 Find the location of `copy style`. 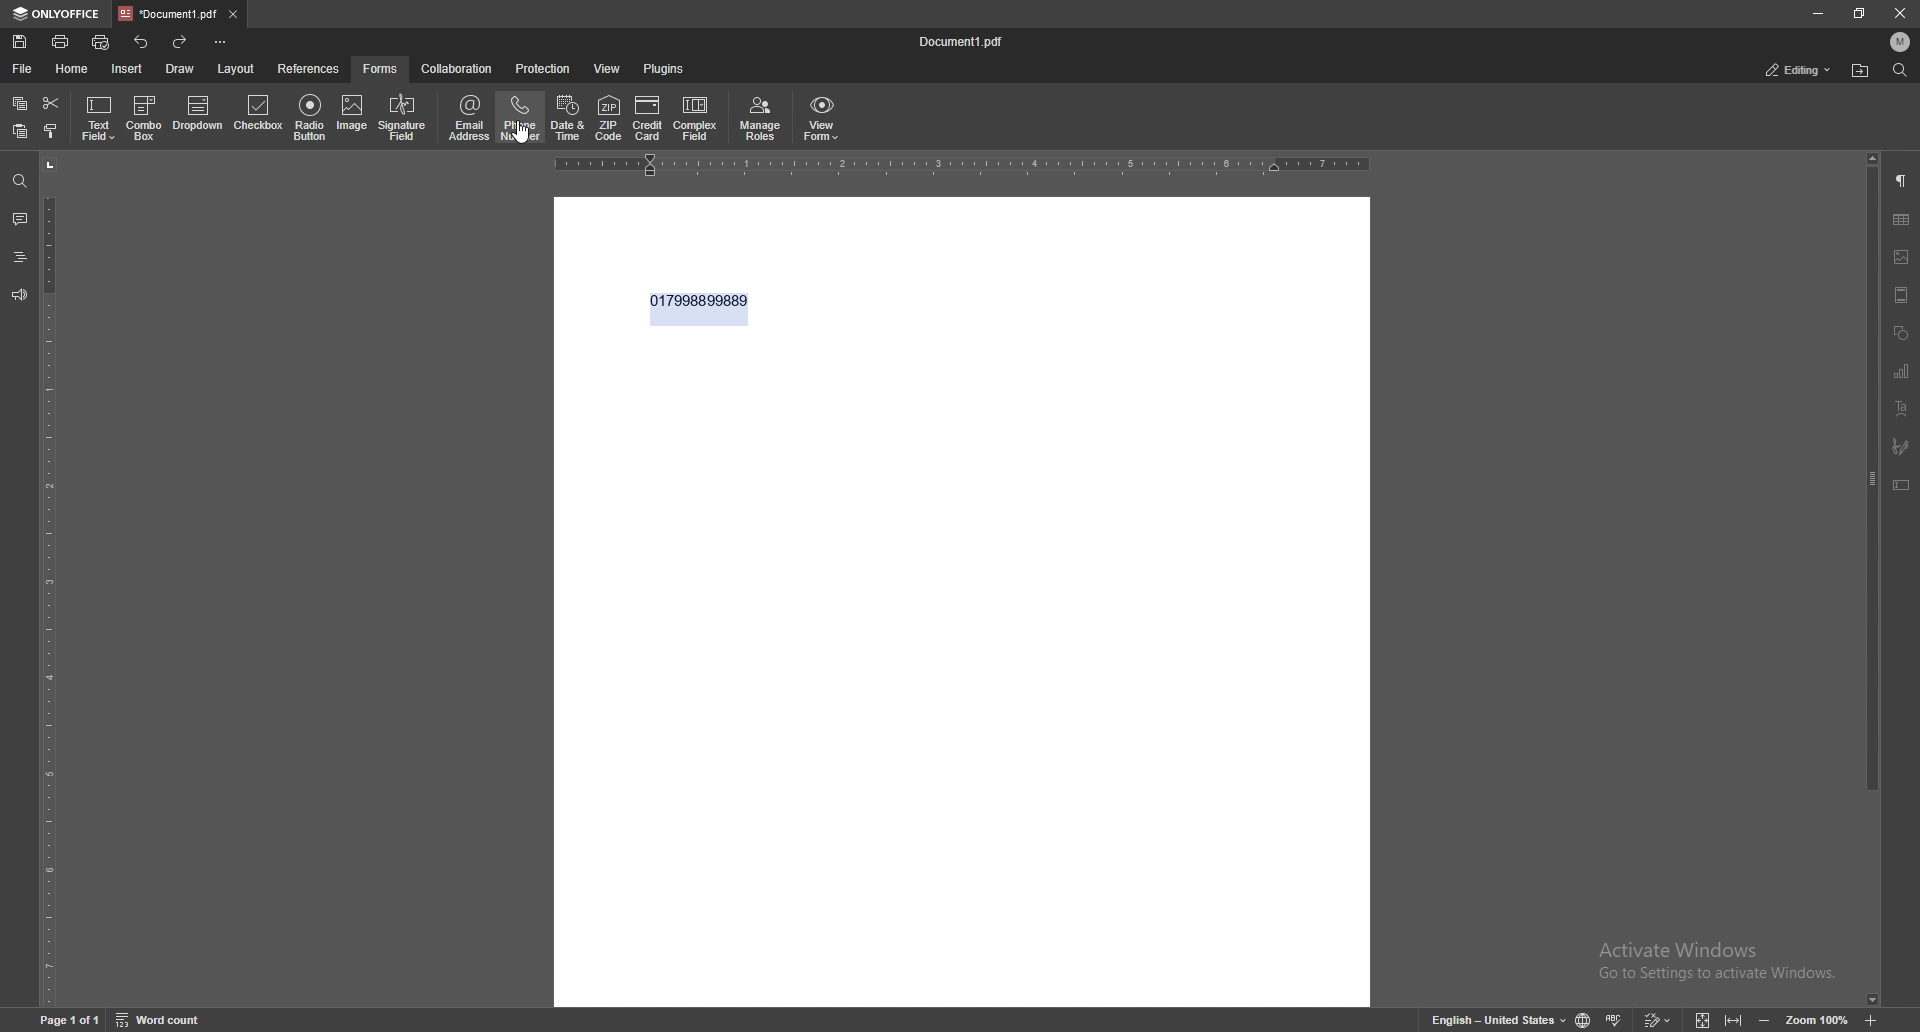

copy style is located at coordinates (51, 131).